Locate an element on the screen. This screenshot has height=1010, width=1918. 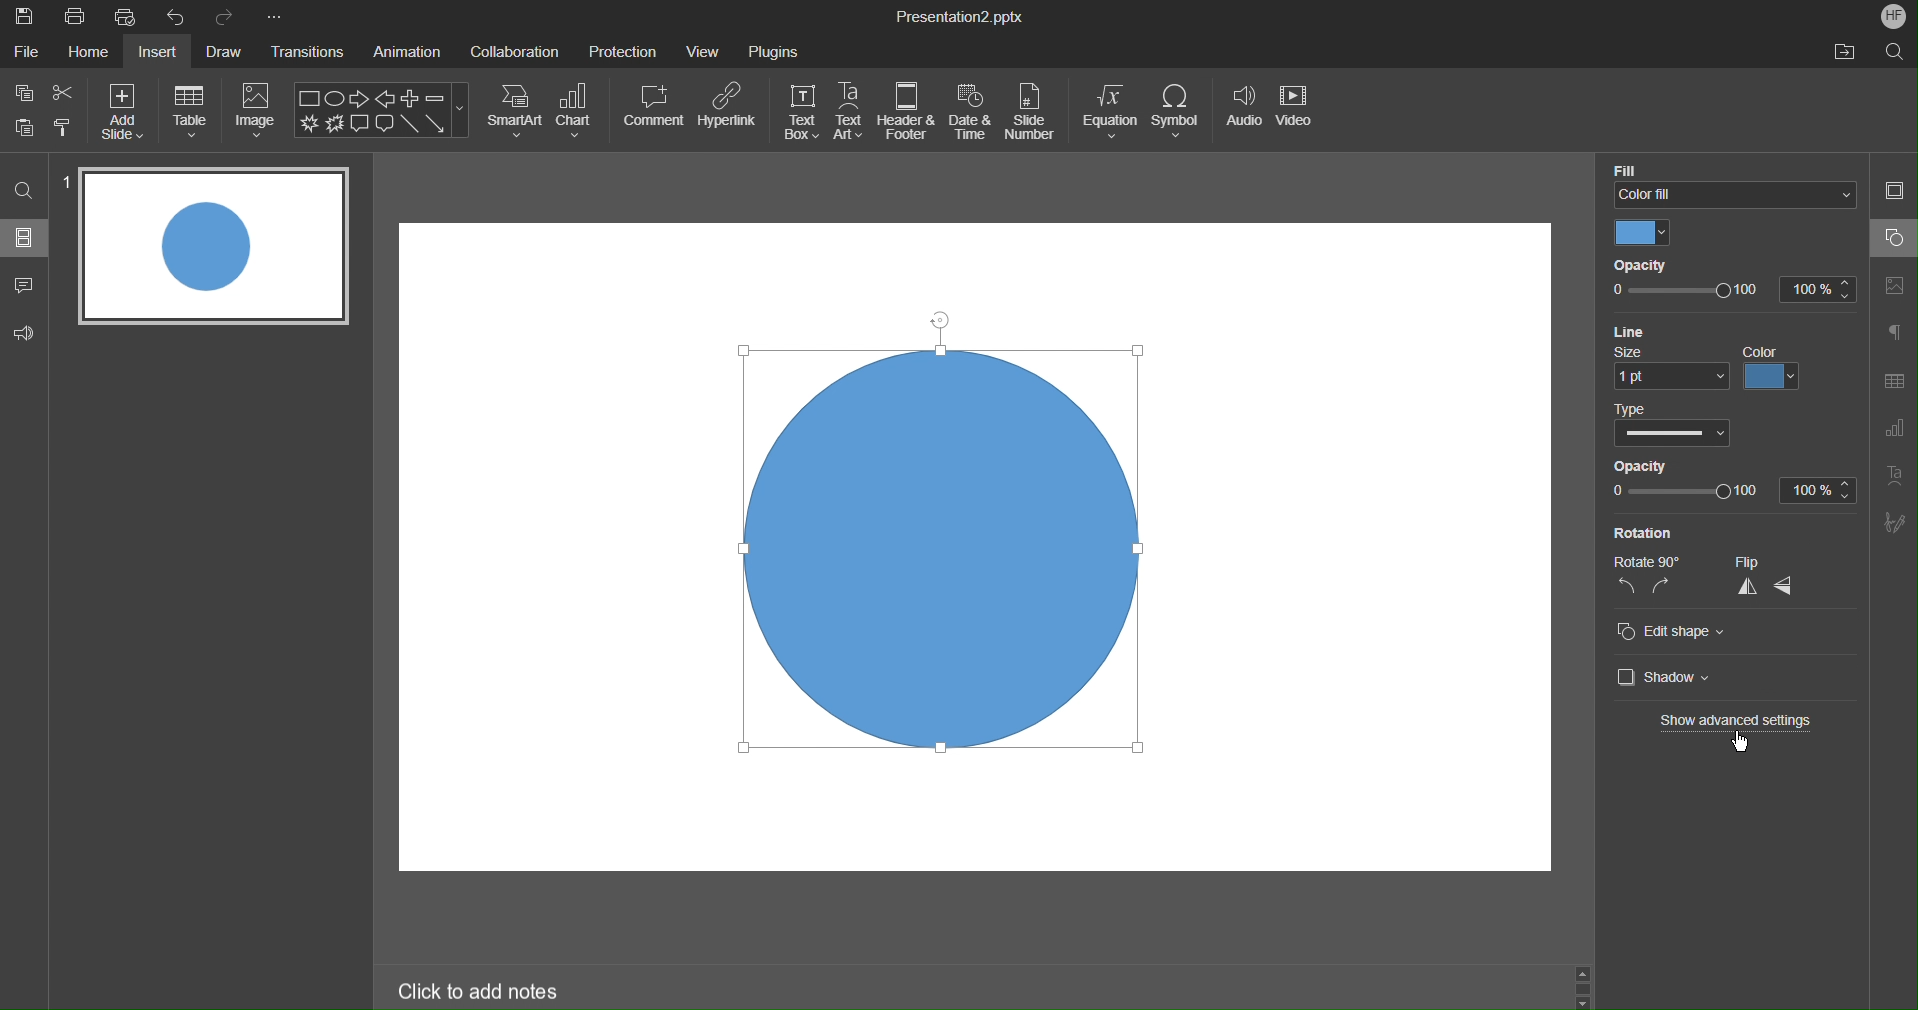
Edit shape is located at coordinates (1672, 633).